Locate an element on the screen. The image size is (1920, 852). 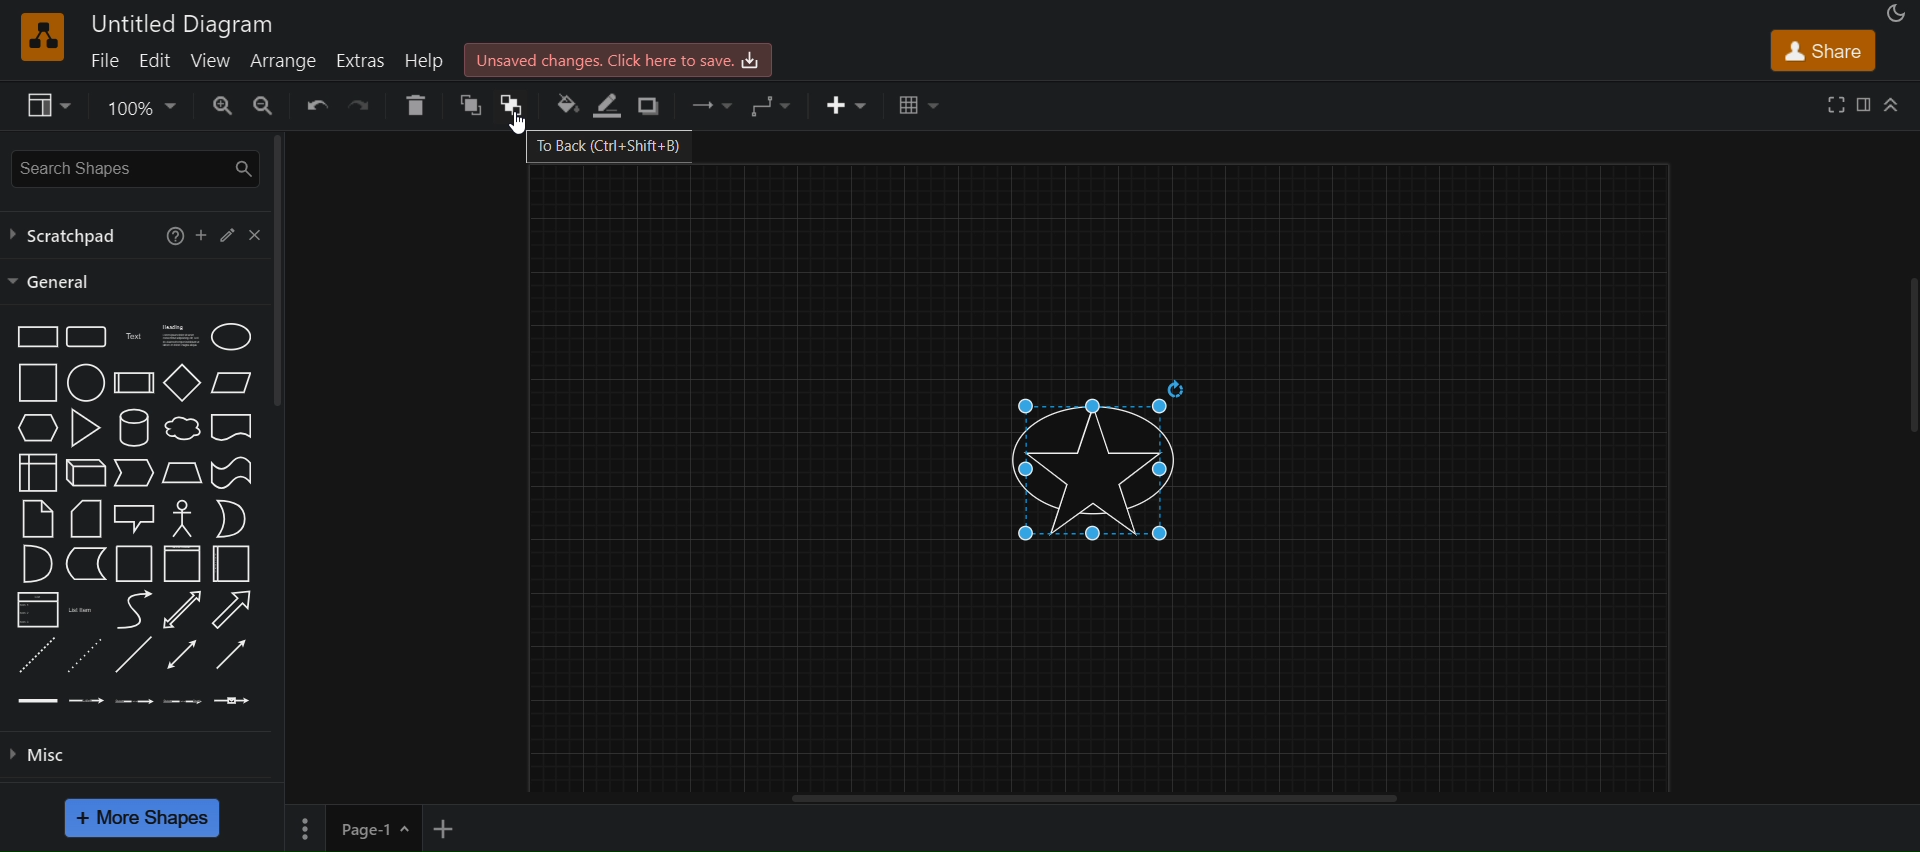
selected star shape is located at coordinates (1105, 463).